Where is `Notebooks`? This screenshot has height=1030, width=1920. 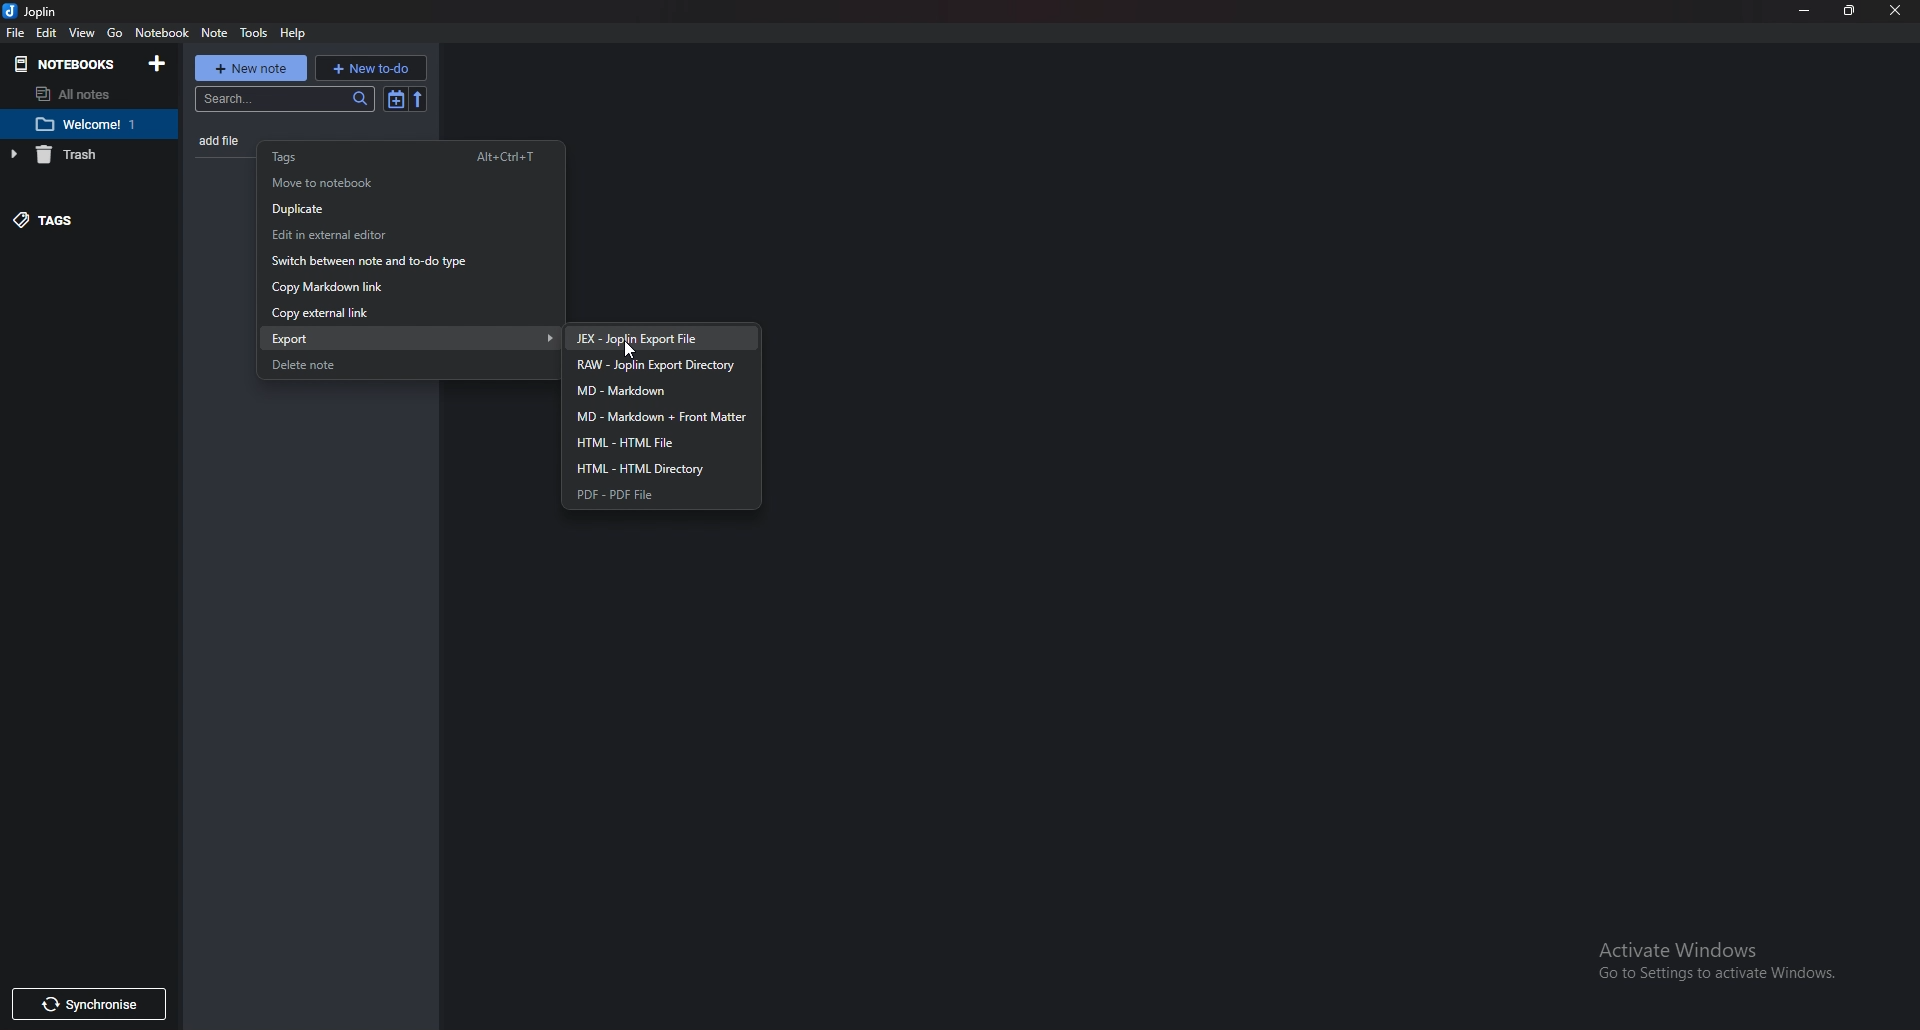 Notebooks is located at coordinates (67, 63).